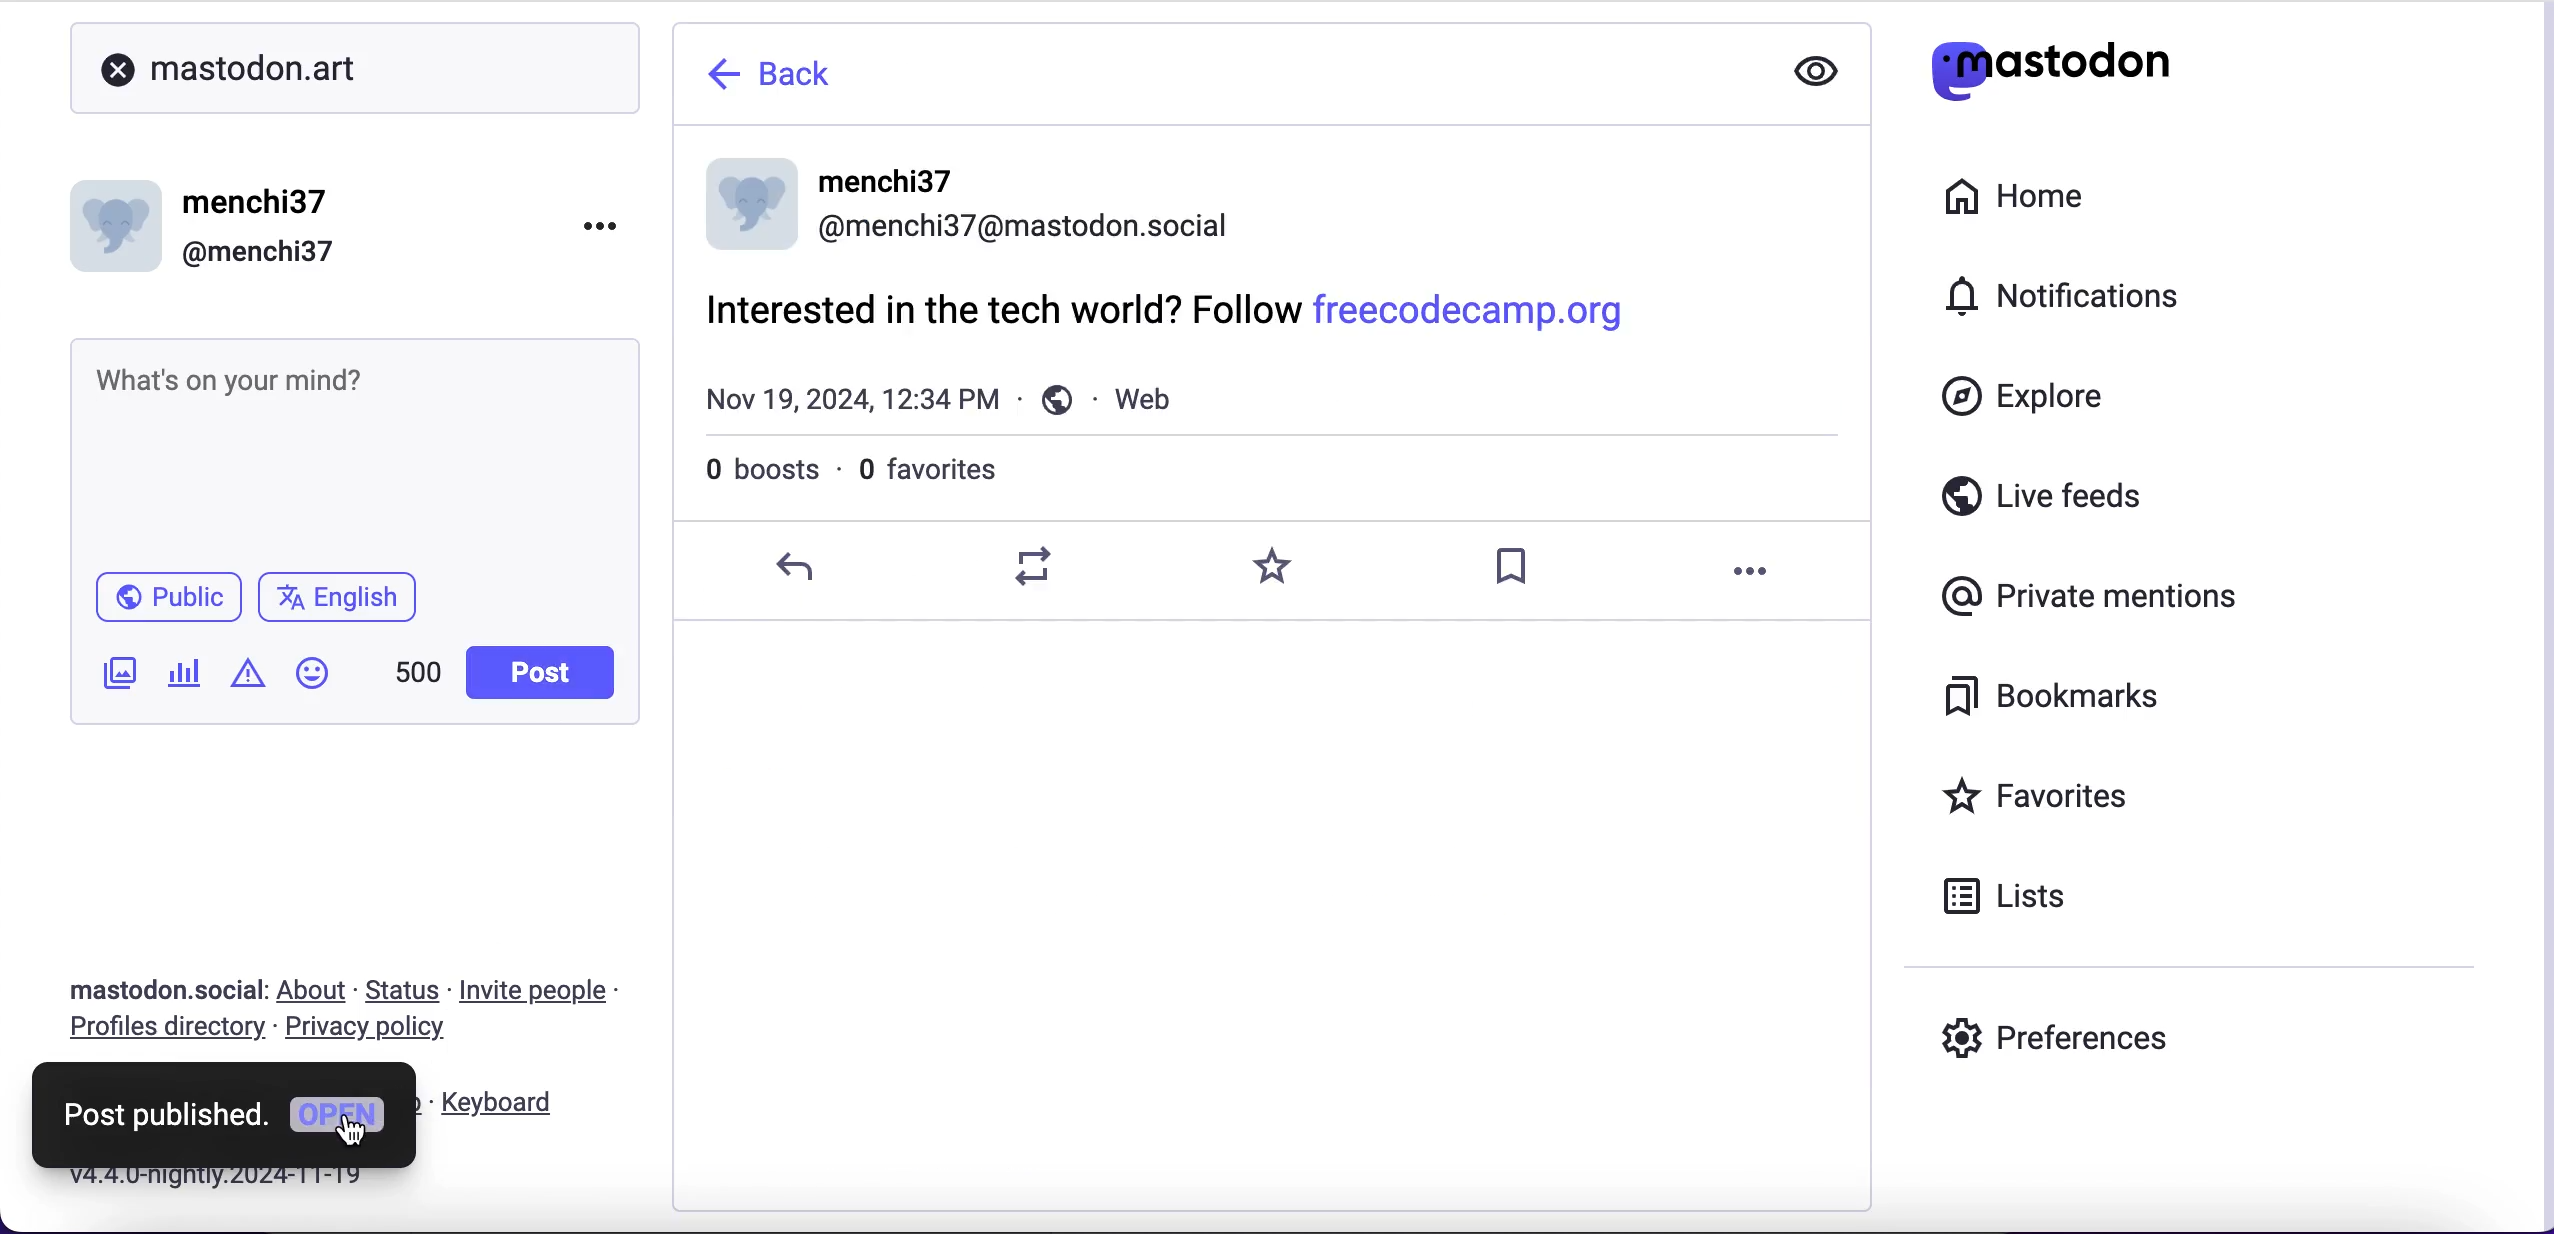  I want to click on favorites, so click(2044, 802).